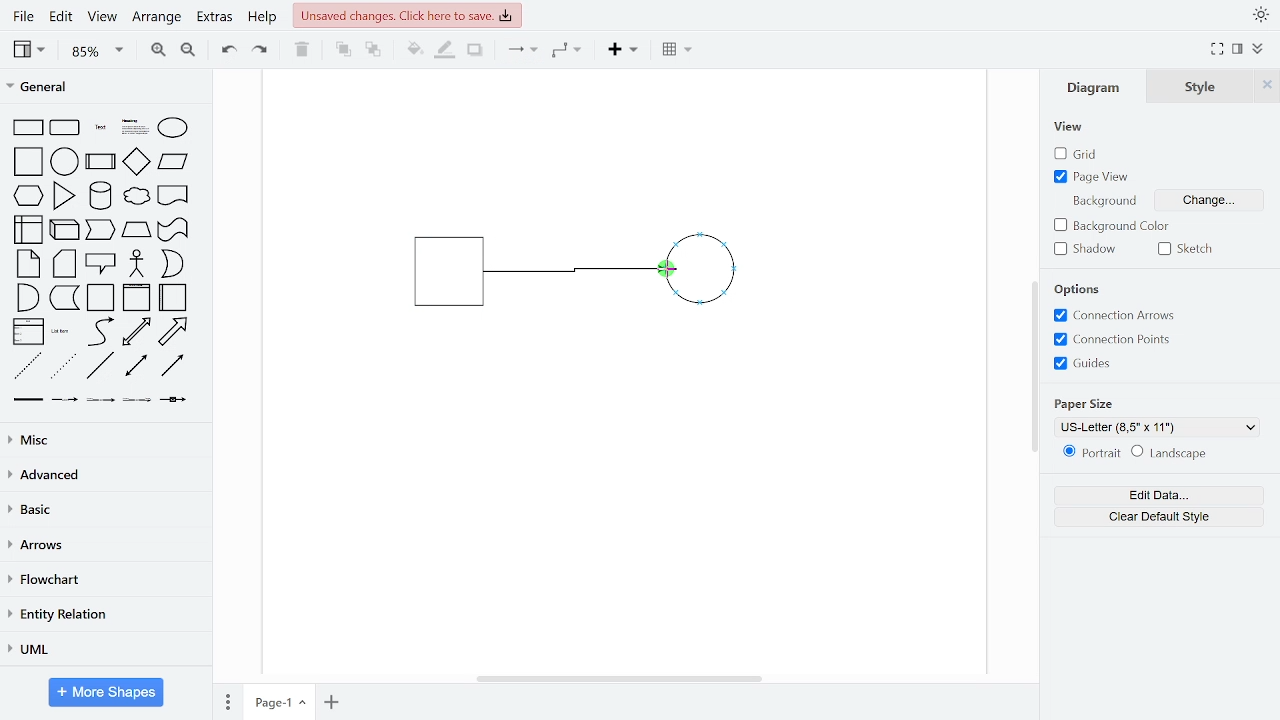 The height and width of the screenshot is (720, 1280). Describe the element at coordinates (1092, 453) in the screenshot. I see `portrait` at that location.